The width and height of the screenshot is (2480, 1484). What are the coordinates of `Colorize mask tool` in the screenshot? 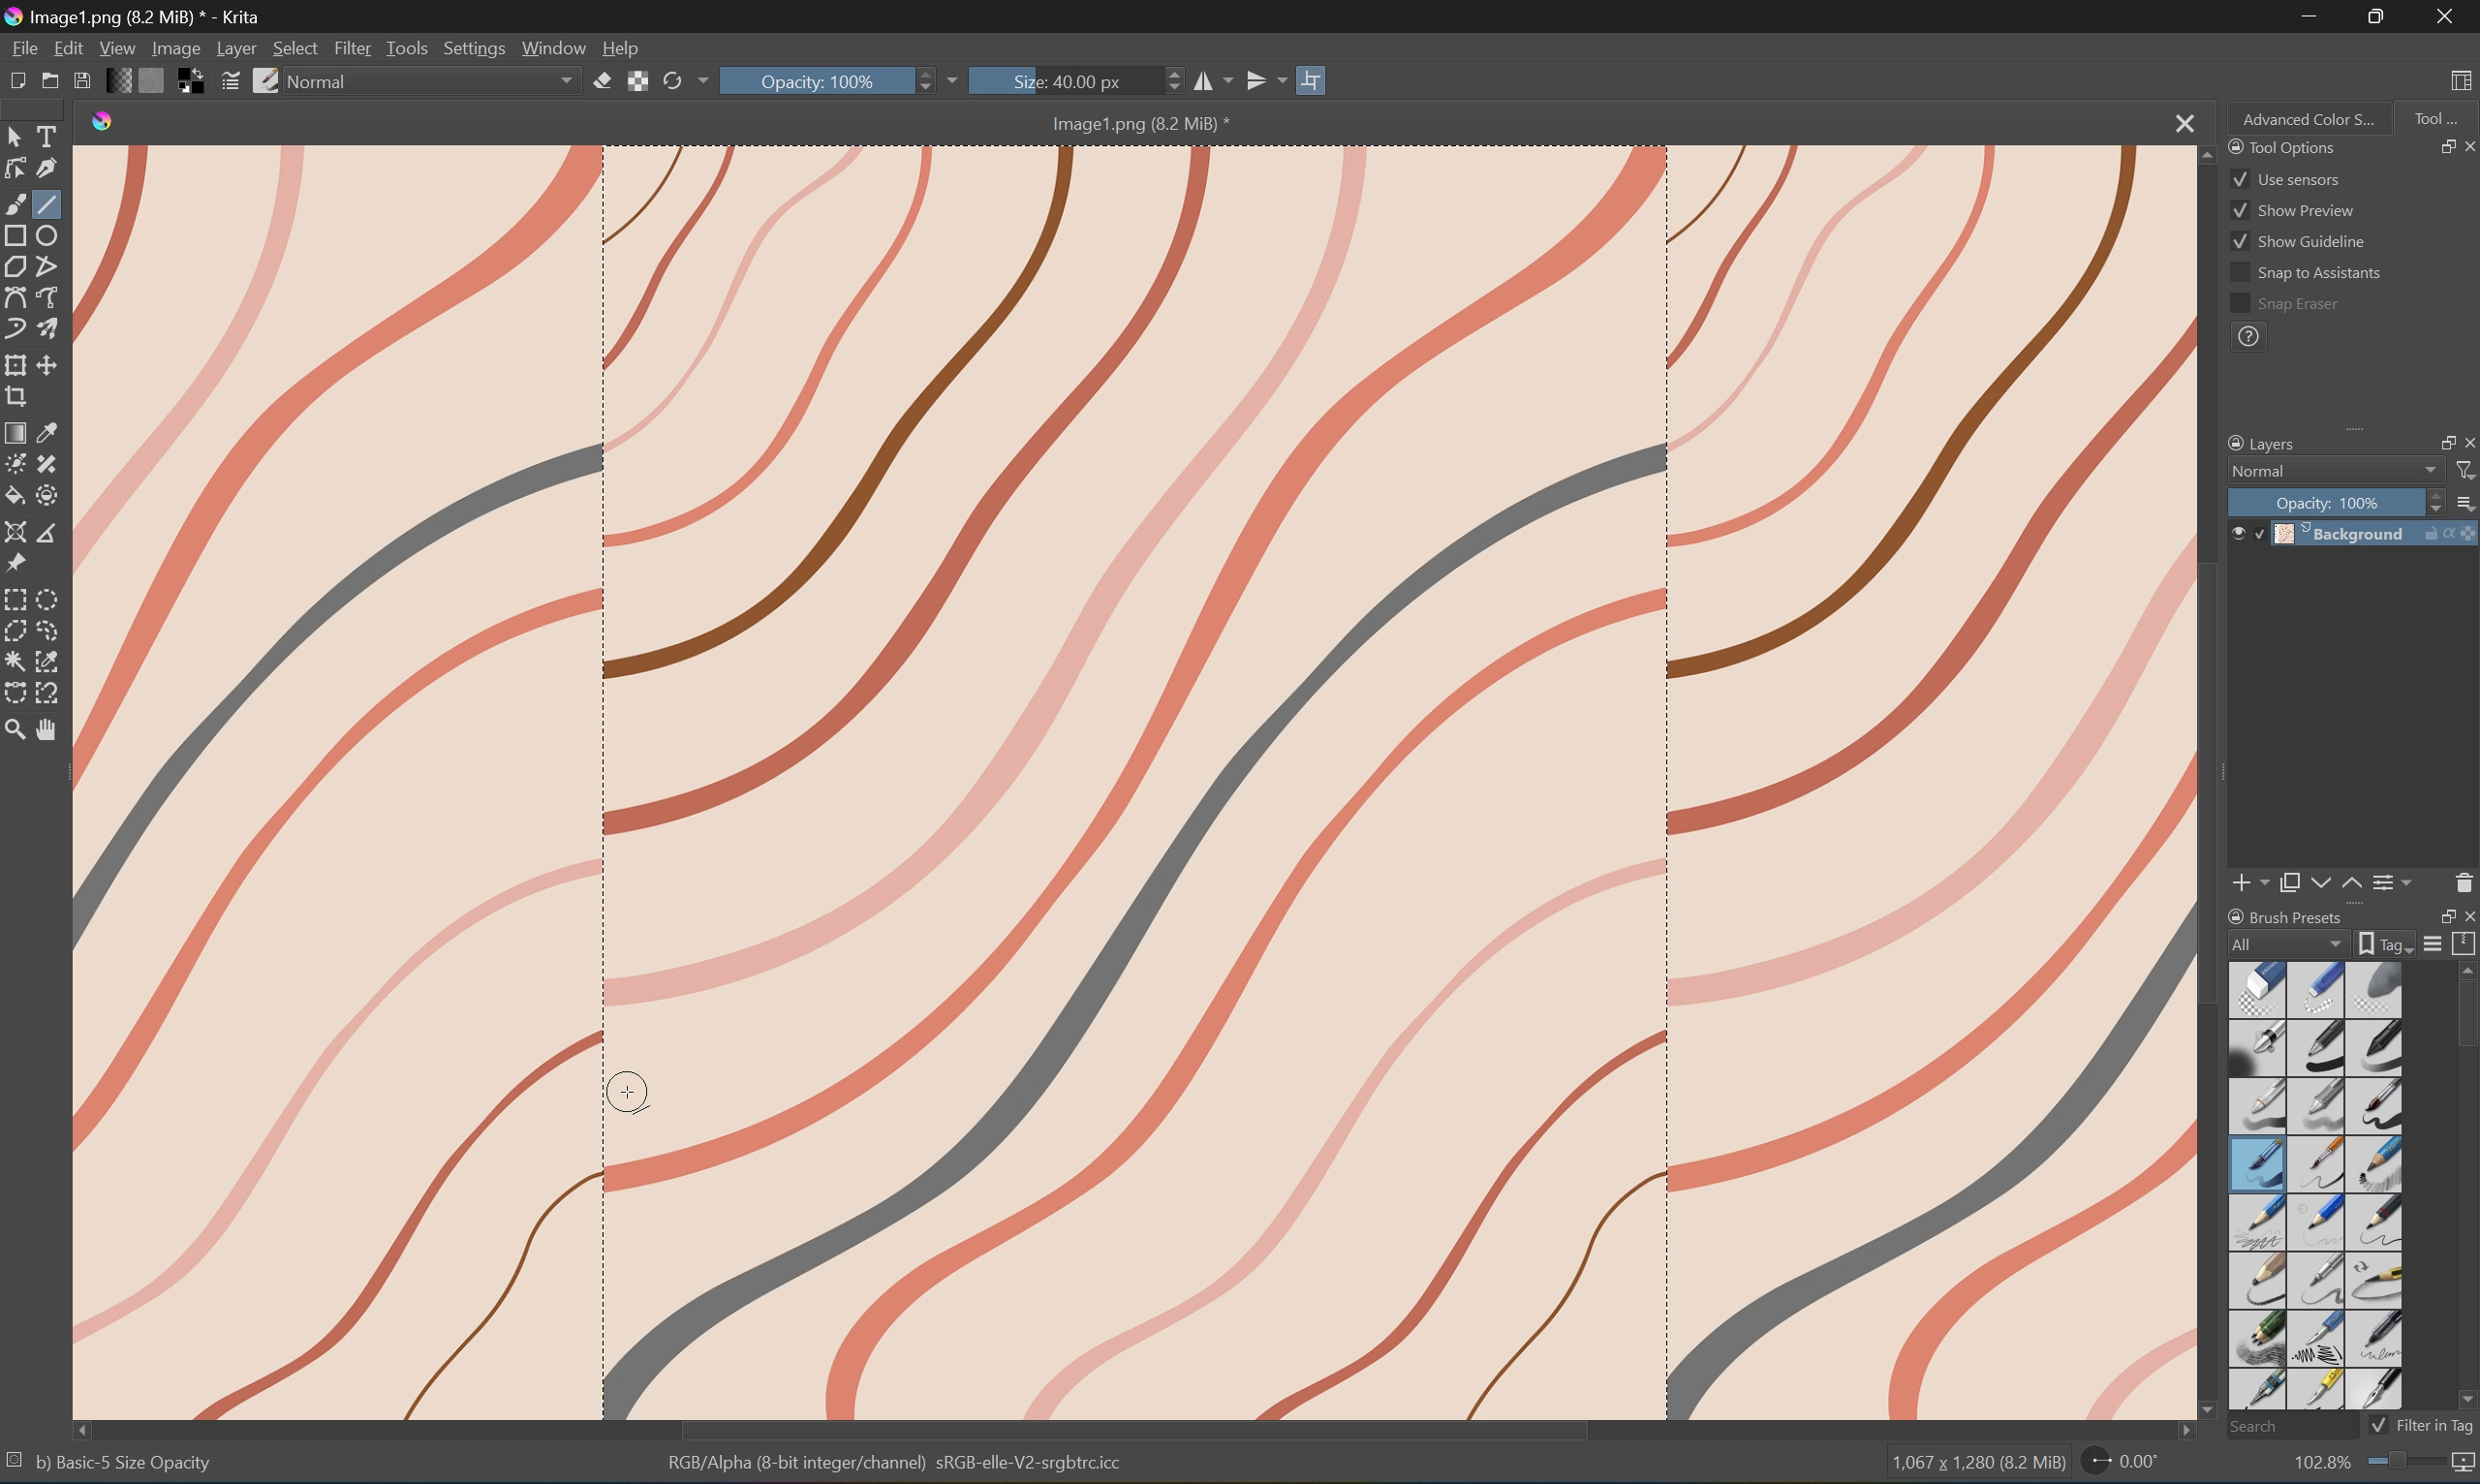 It's located at (16, 462).